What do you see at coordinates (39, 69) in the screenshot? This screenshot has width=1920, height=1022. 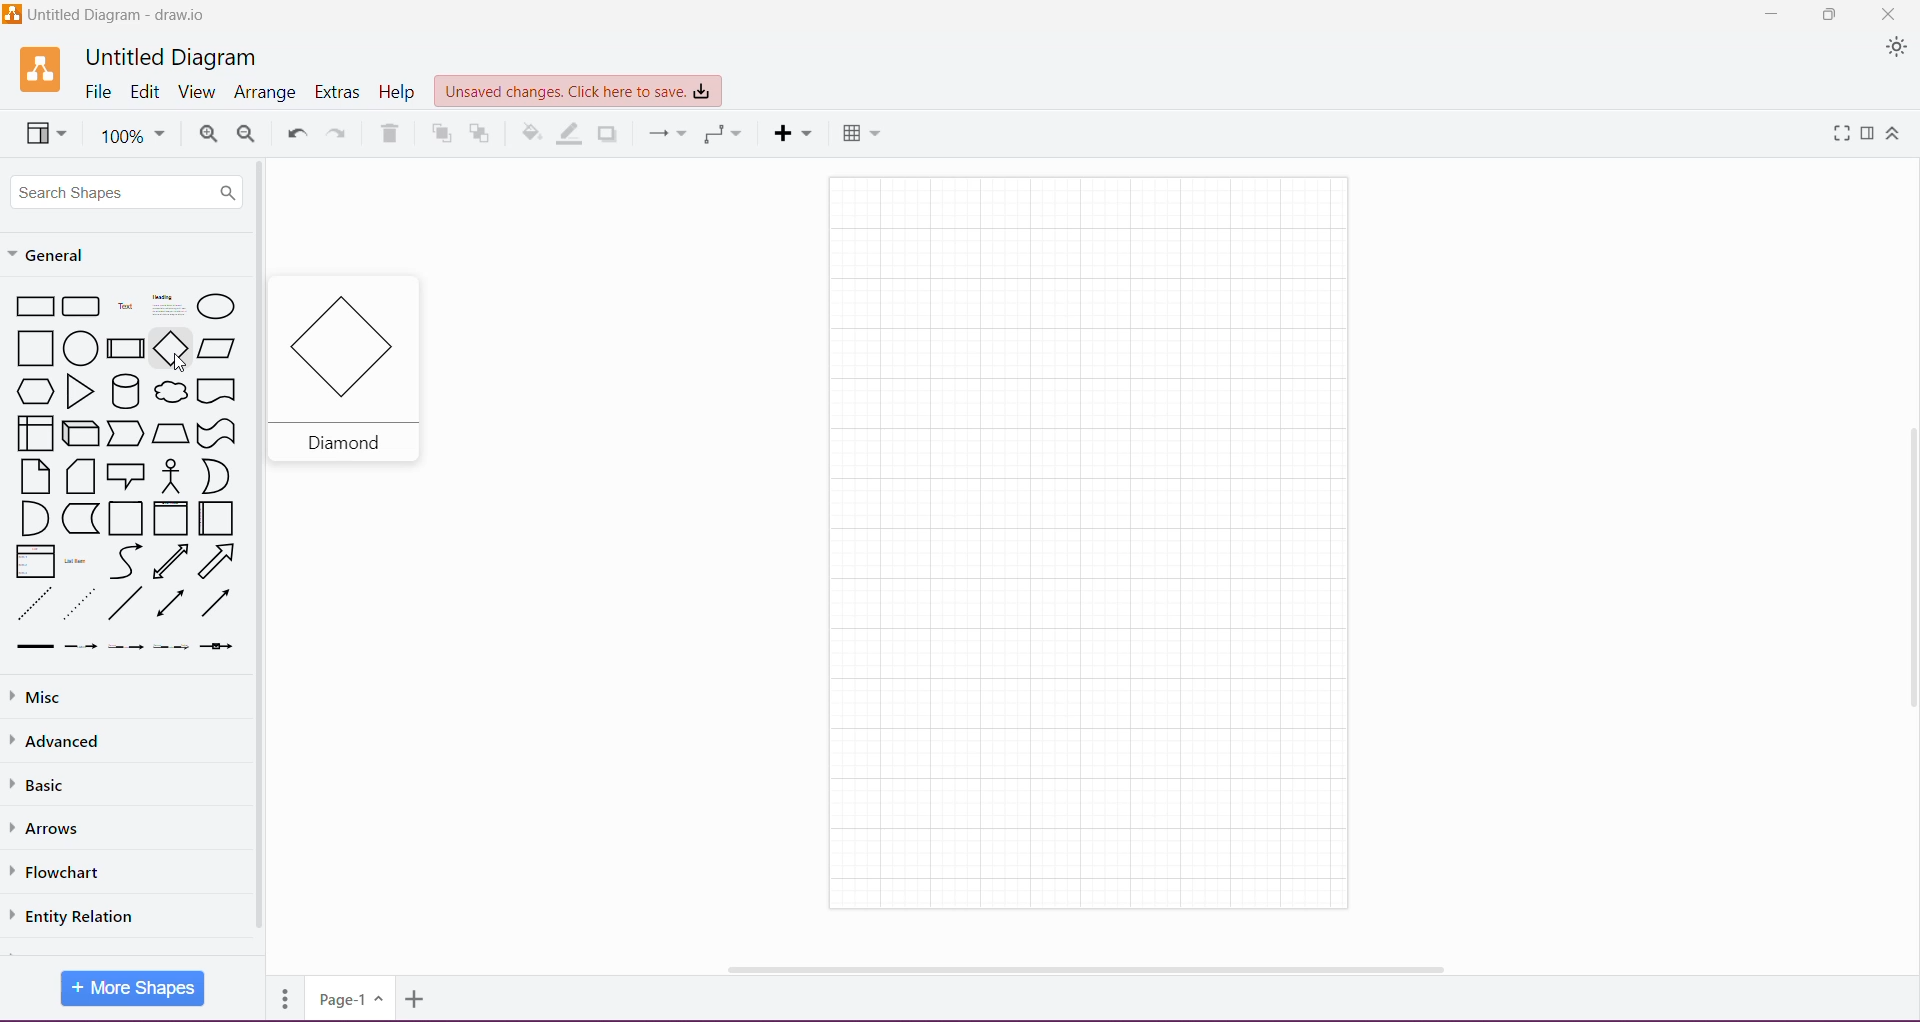 I see `Application Logo` at bounding box center [39, 69].